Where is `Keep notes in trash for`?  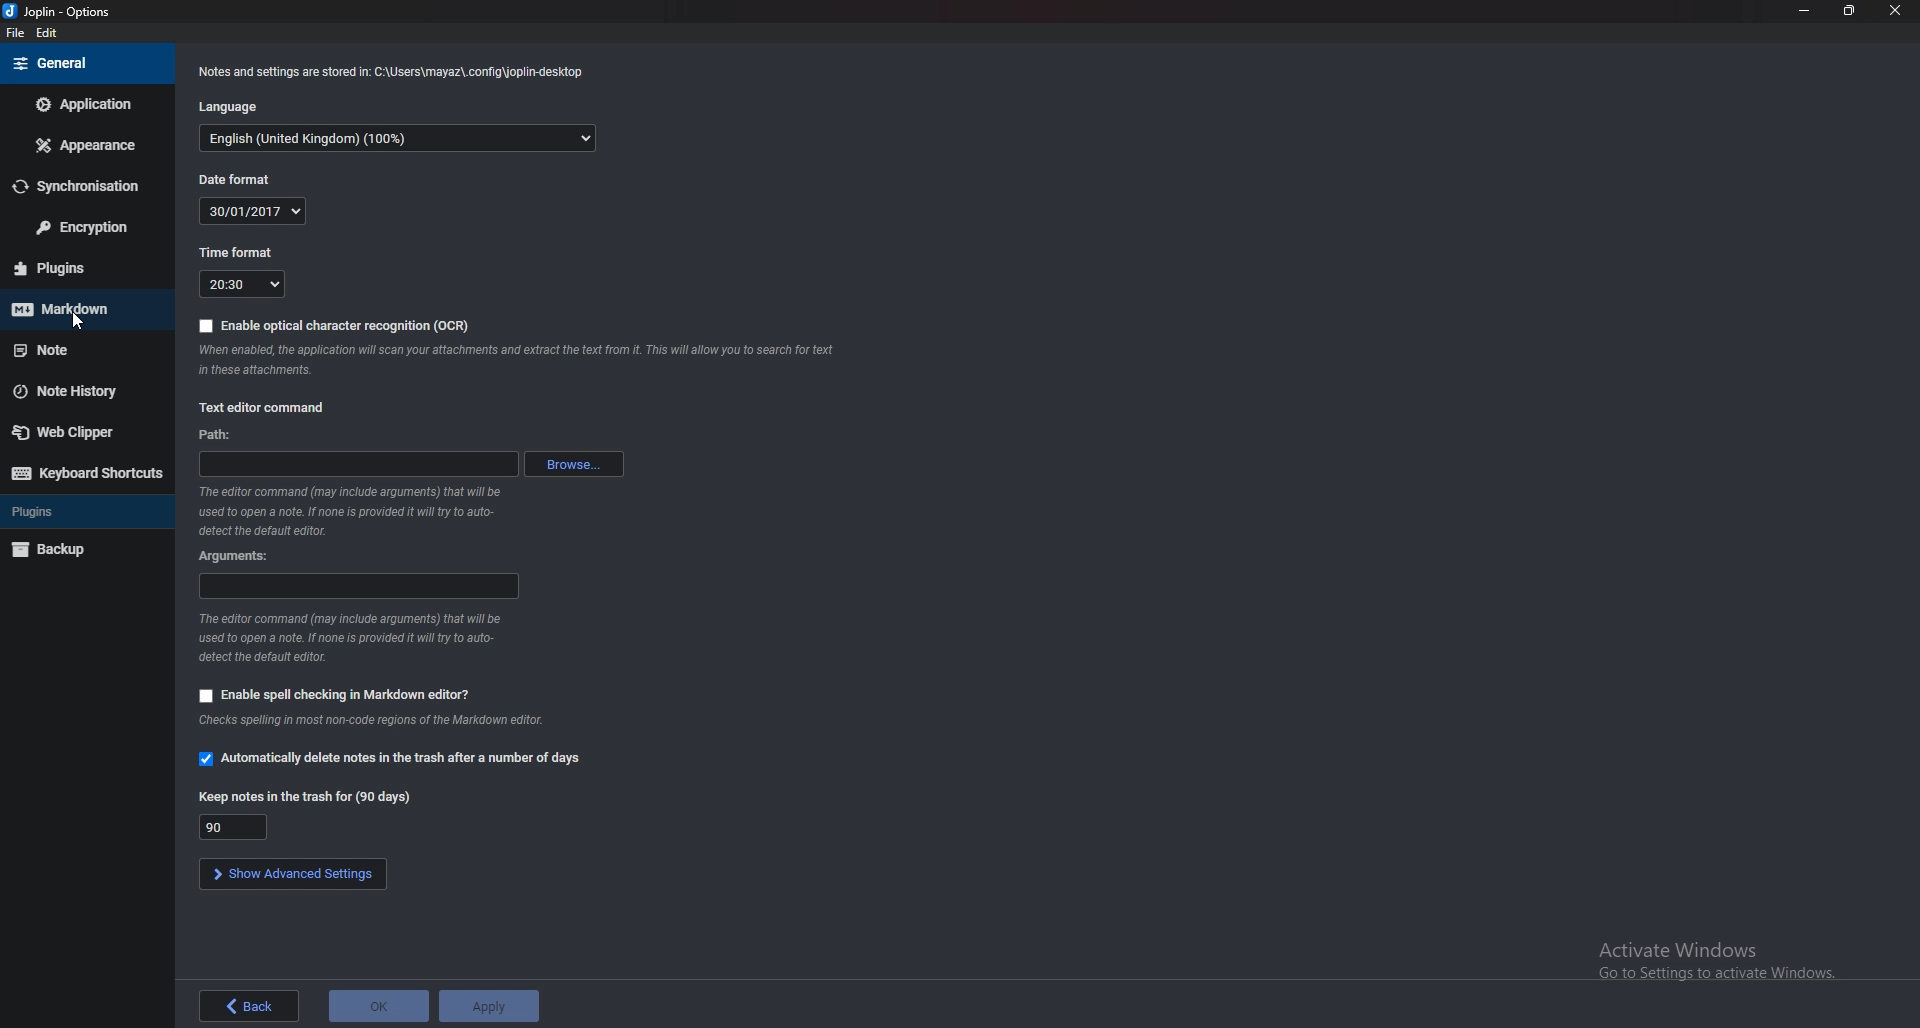 Keep notes in trash for is located at coordinates (233, 827).